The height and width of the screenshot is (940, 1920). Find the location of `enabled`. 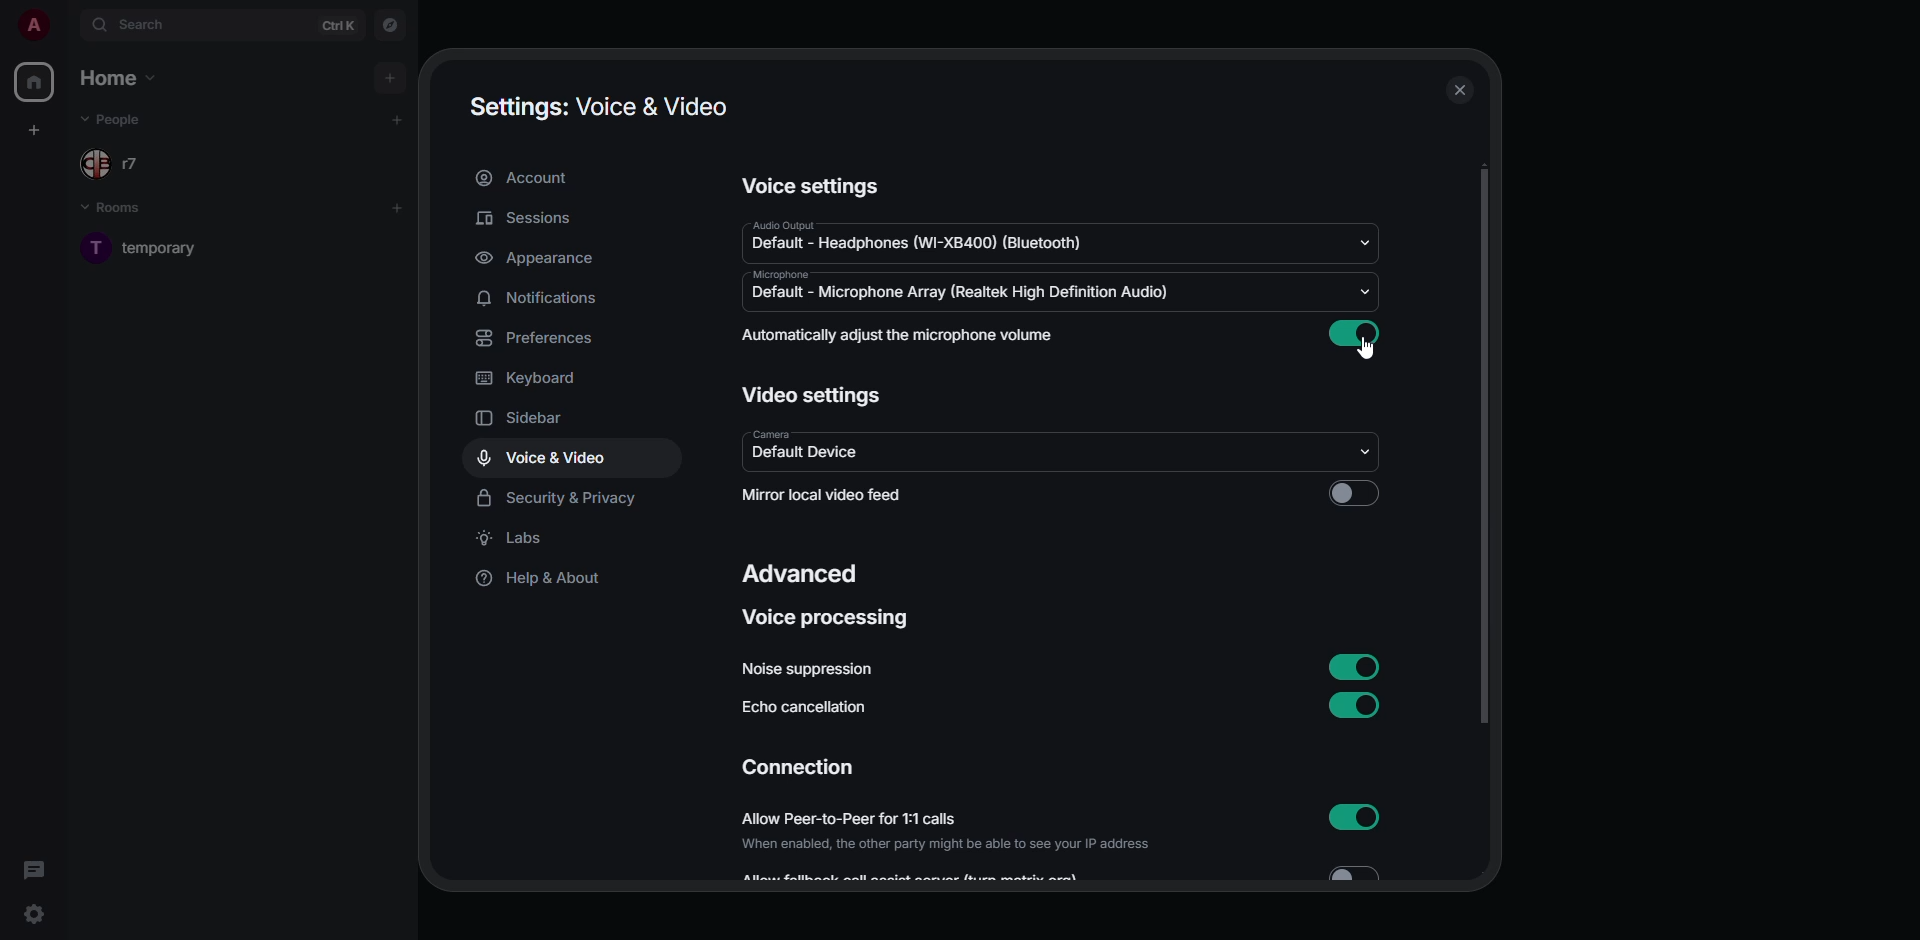

enabled is located at coordinates (1354, 334).